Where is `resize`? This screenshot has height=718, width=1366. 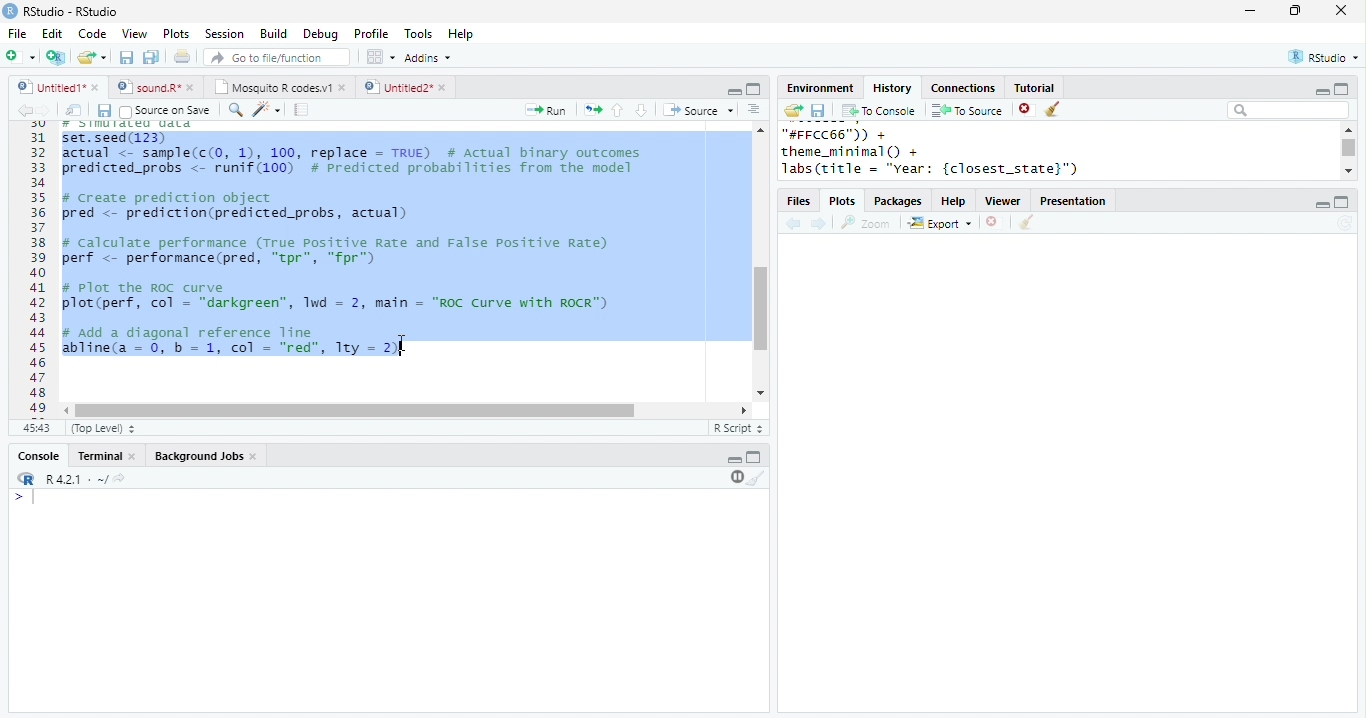
resize is located at coordinates (1295, 11).